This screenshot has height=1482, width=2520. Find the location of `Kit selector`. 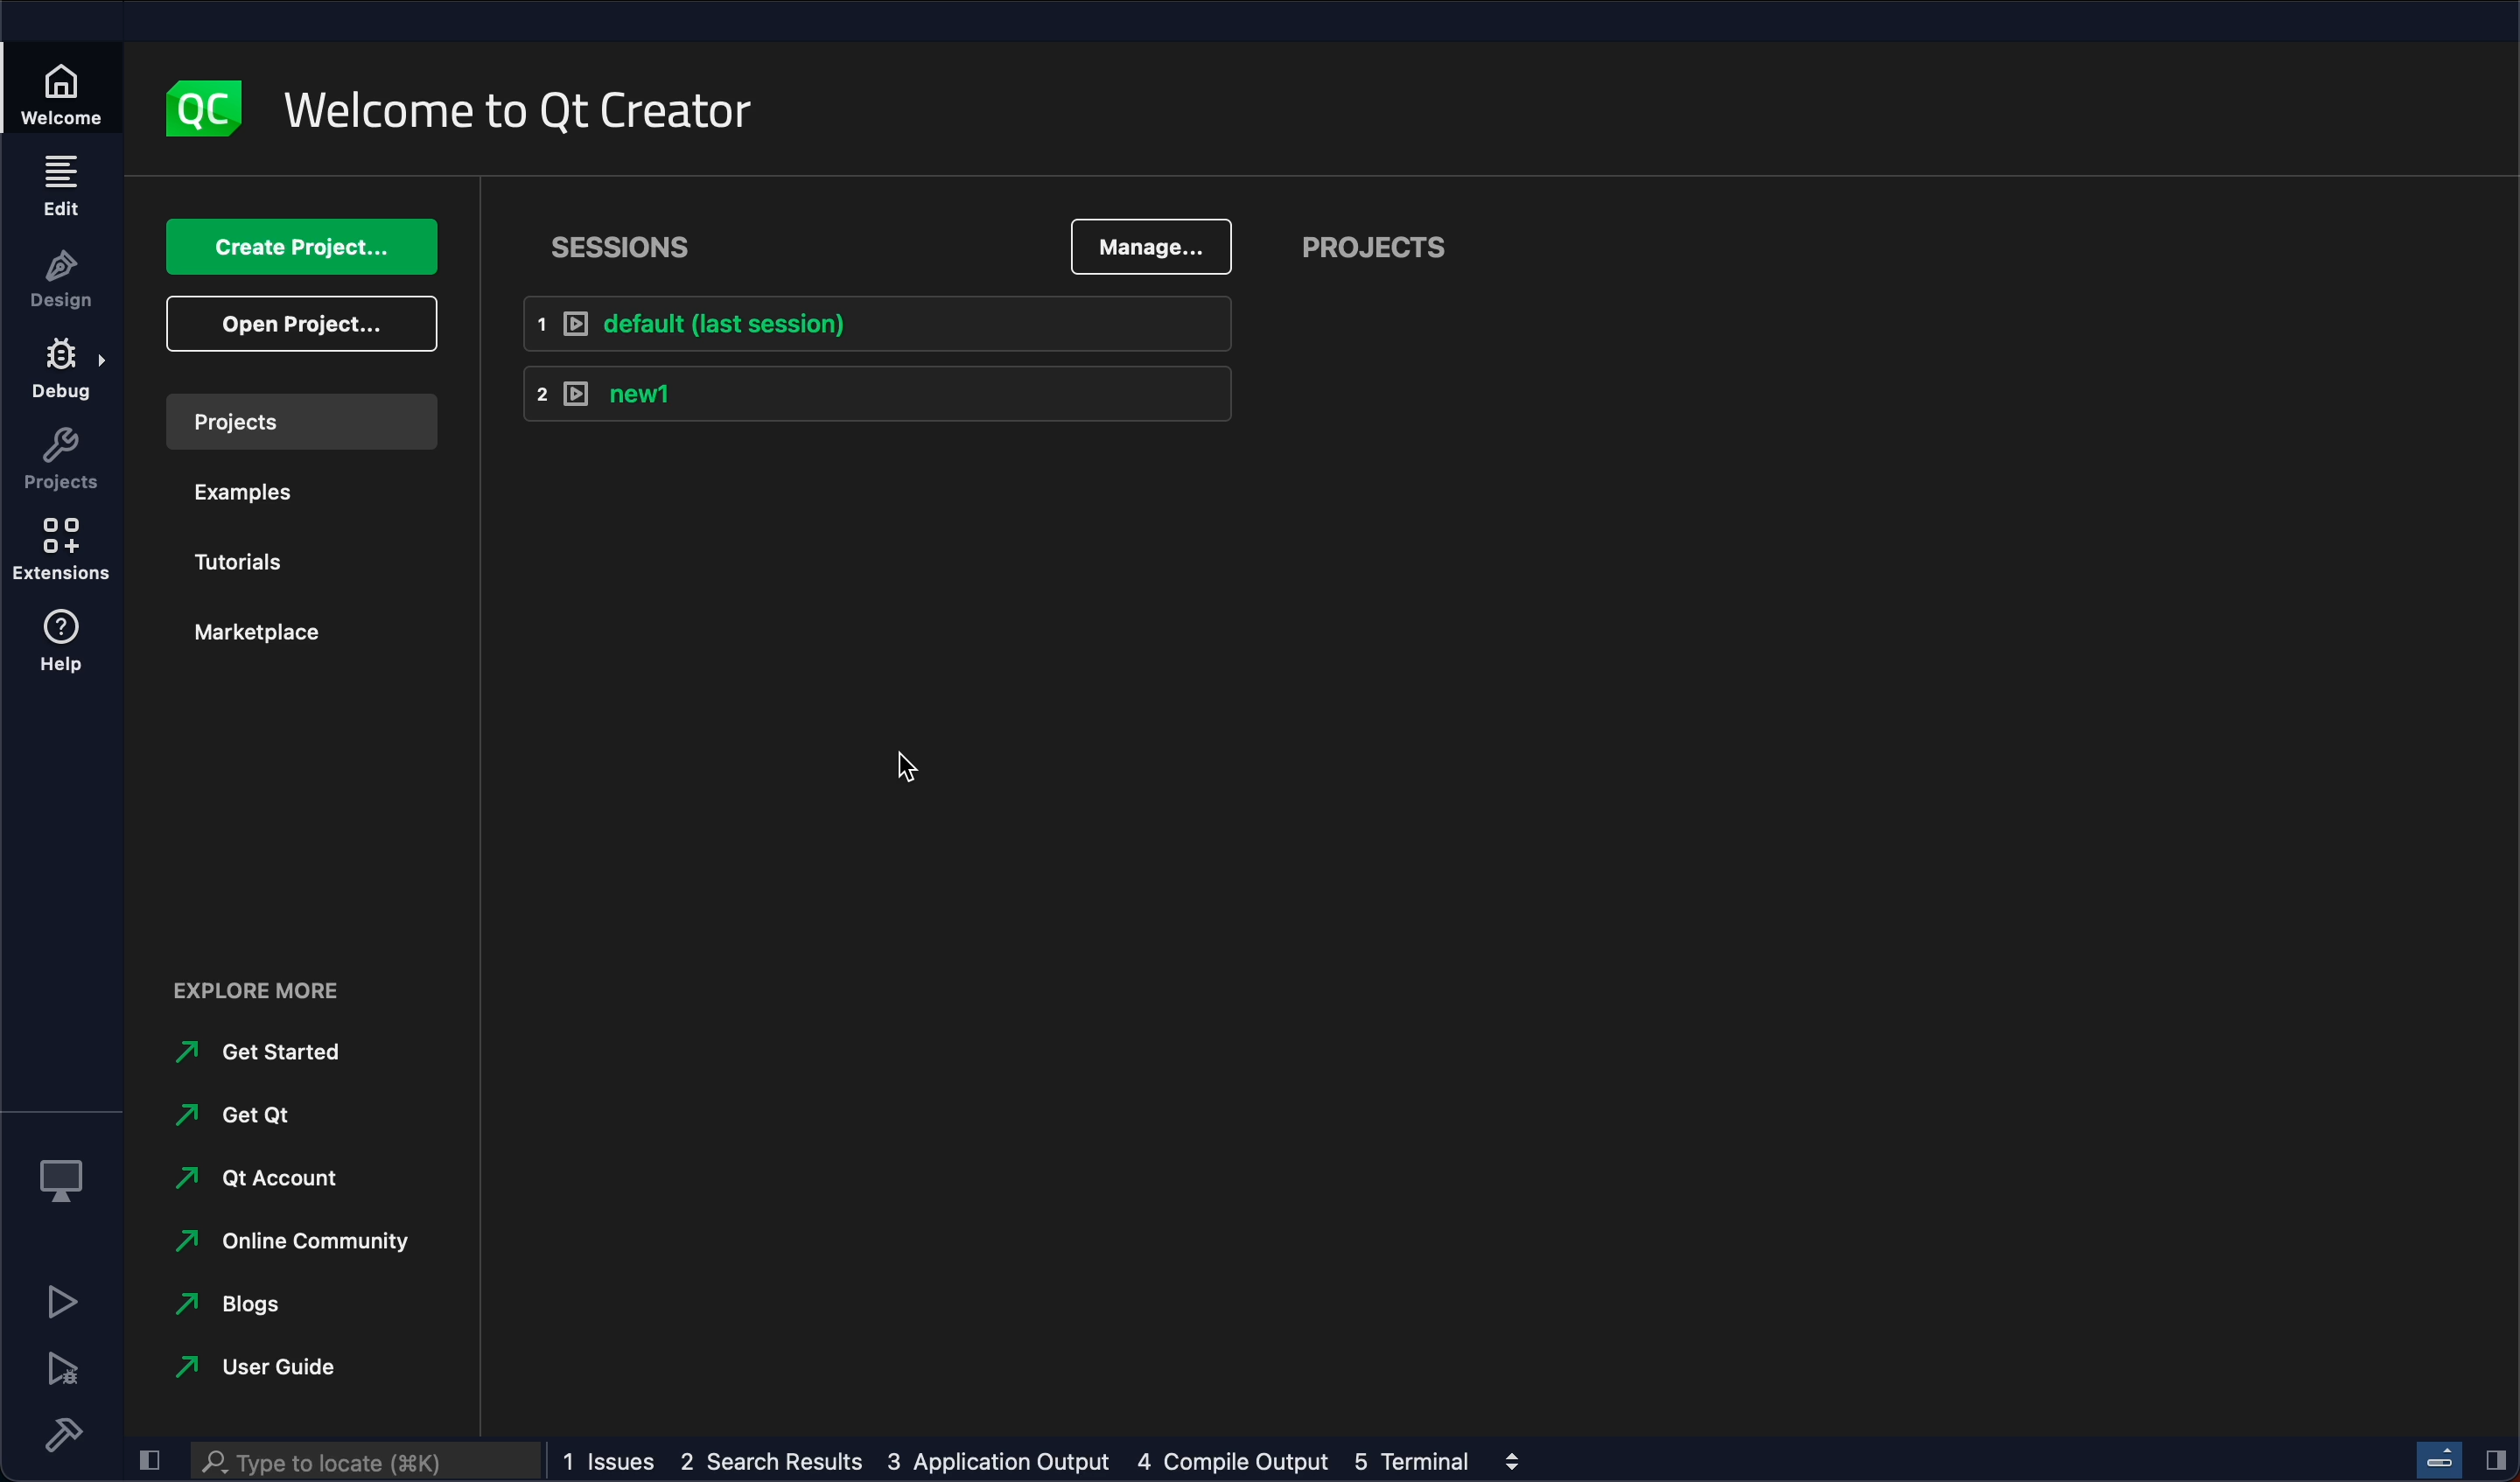

Kit selector is located at coordinates (60, 1173).